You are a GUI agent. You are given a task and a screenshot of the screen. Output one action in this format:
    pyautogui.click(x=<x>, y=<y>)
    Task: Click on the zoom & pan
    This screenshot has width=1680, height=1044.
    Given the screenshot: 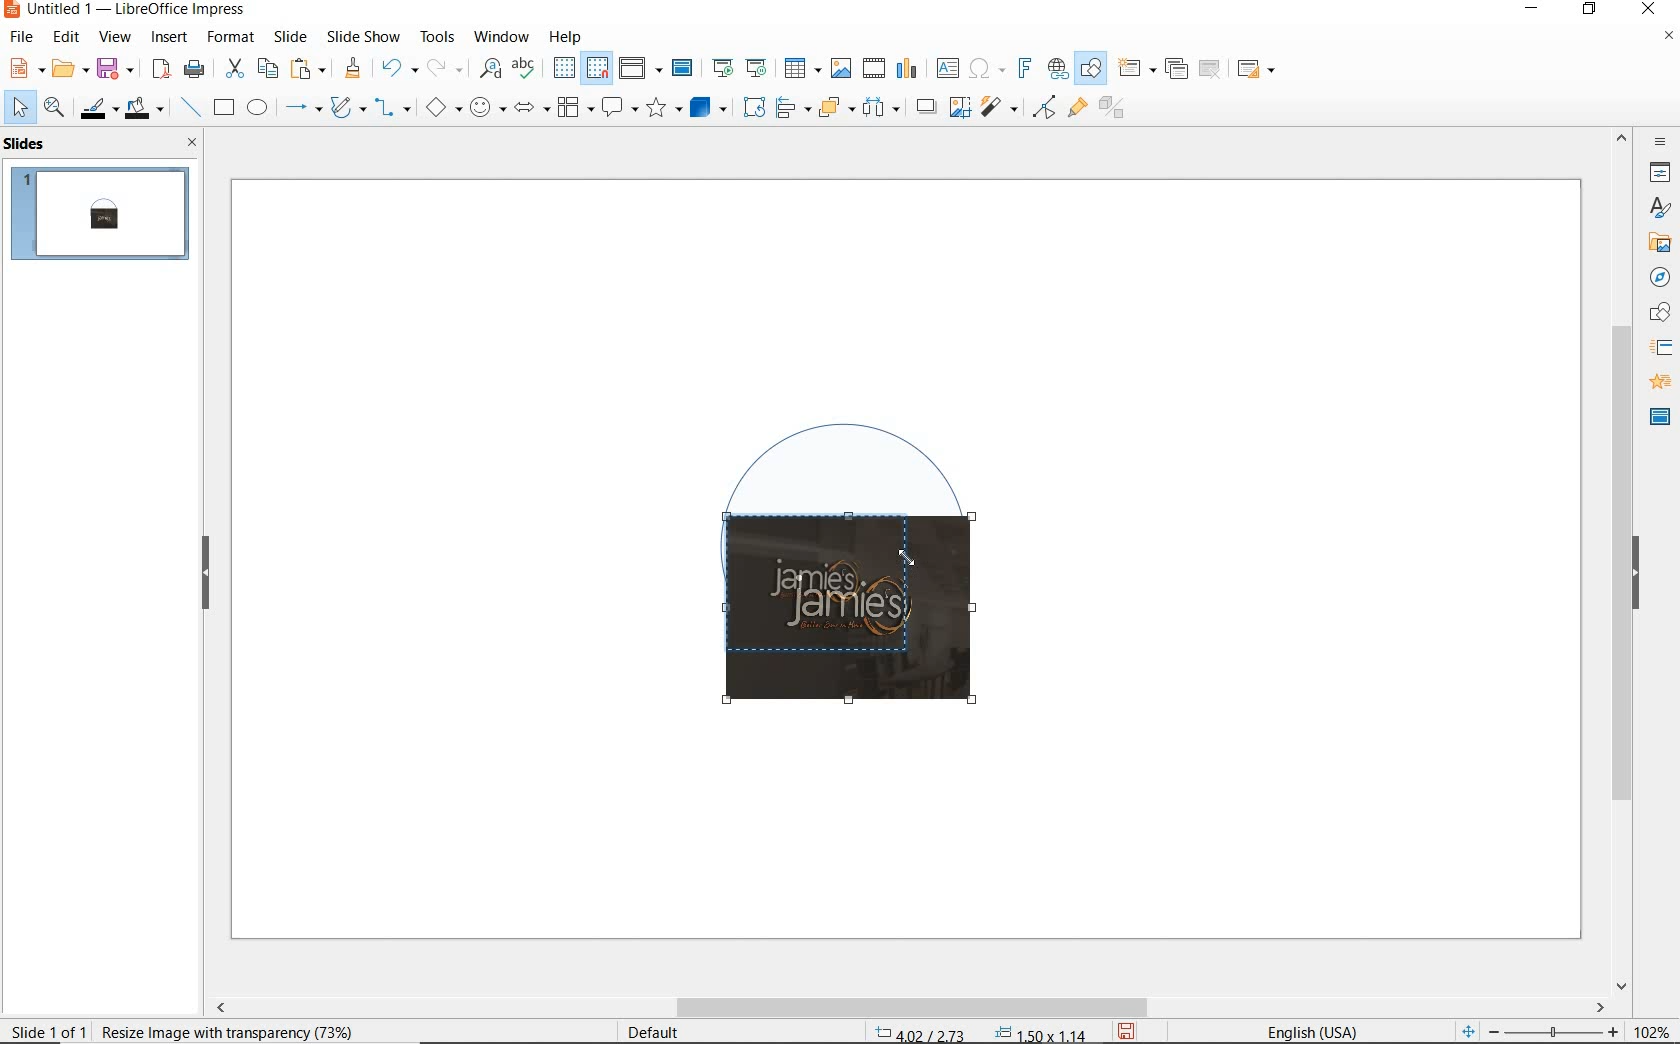 What is the action you would take?
    pyautogui.click(x=56, y=110)
    